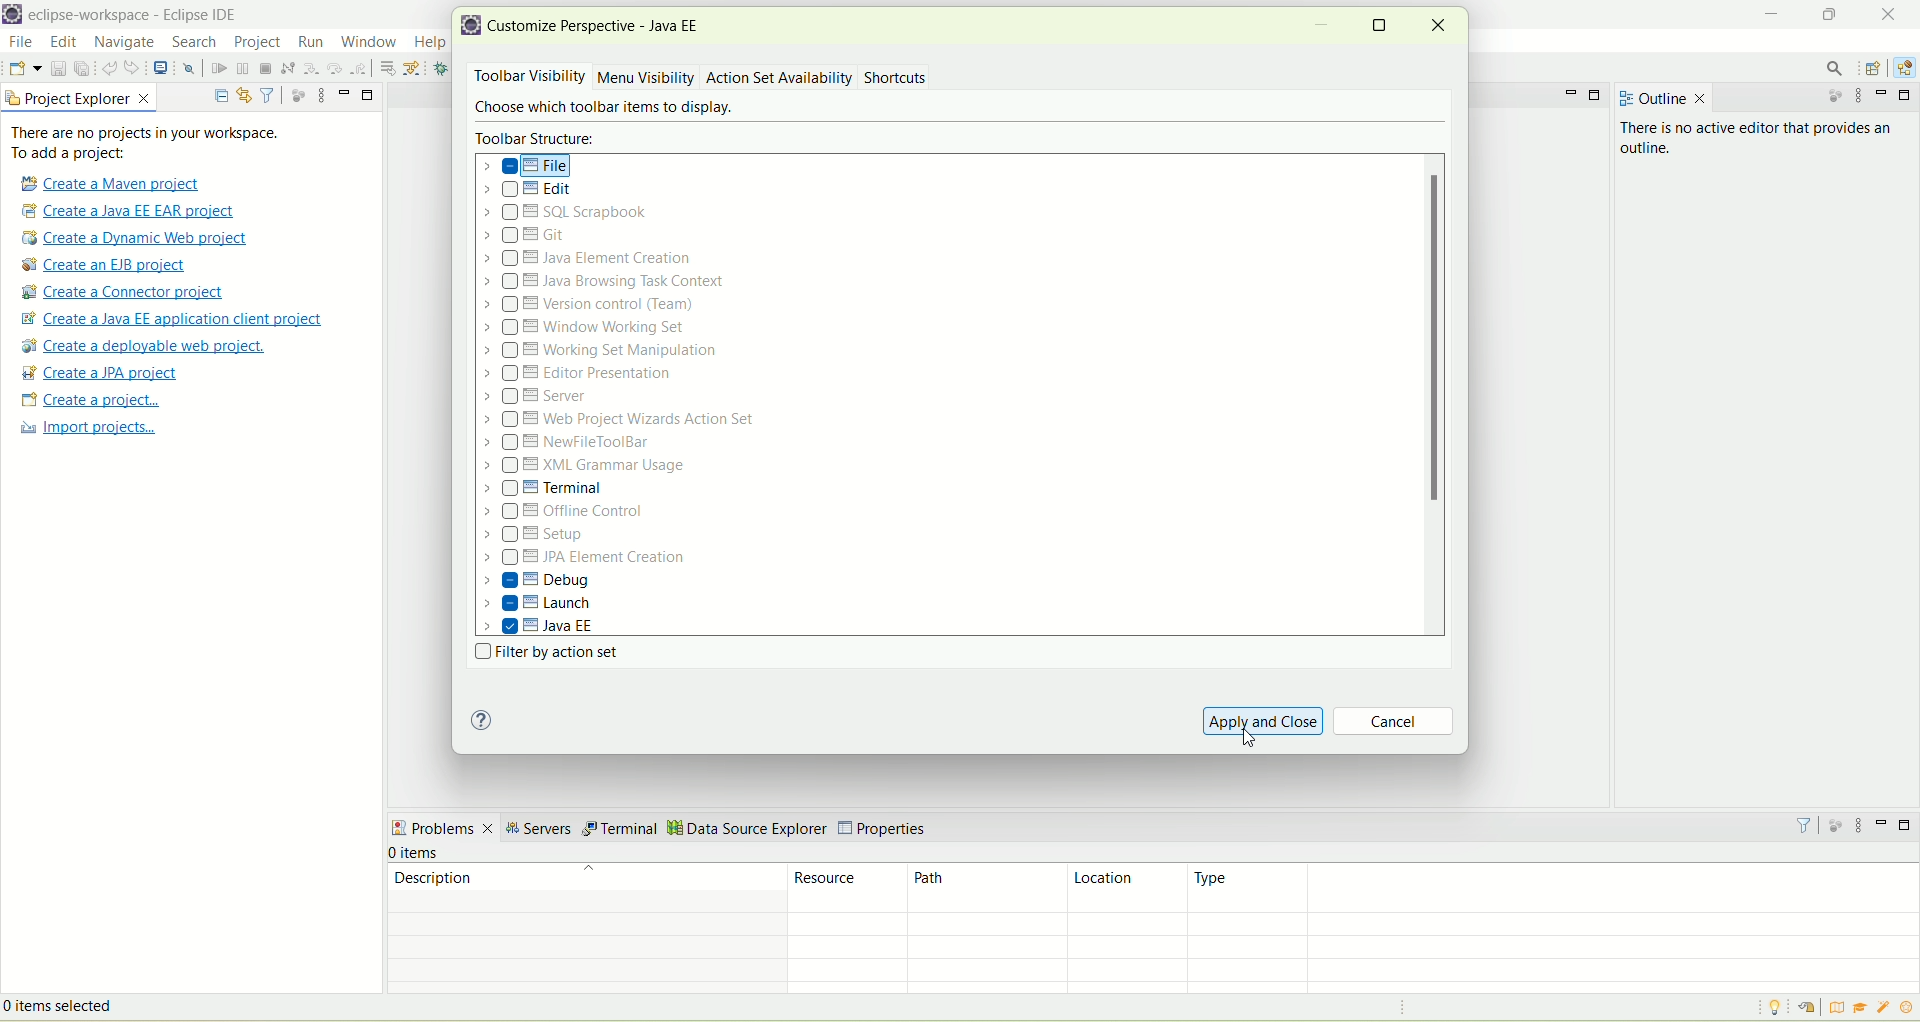  What do you see at coordinates (1724, 153) in the screenshot?
I see `There is no active editor that provides an outline.` at bounding box center [1724, 153].